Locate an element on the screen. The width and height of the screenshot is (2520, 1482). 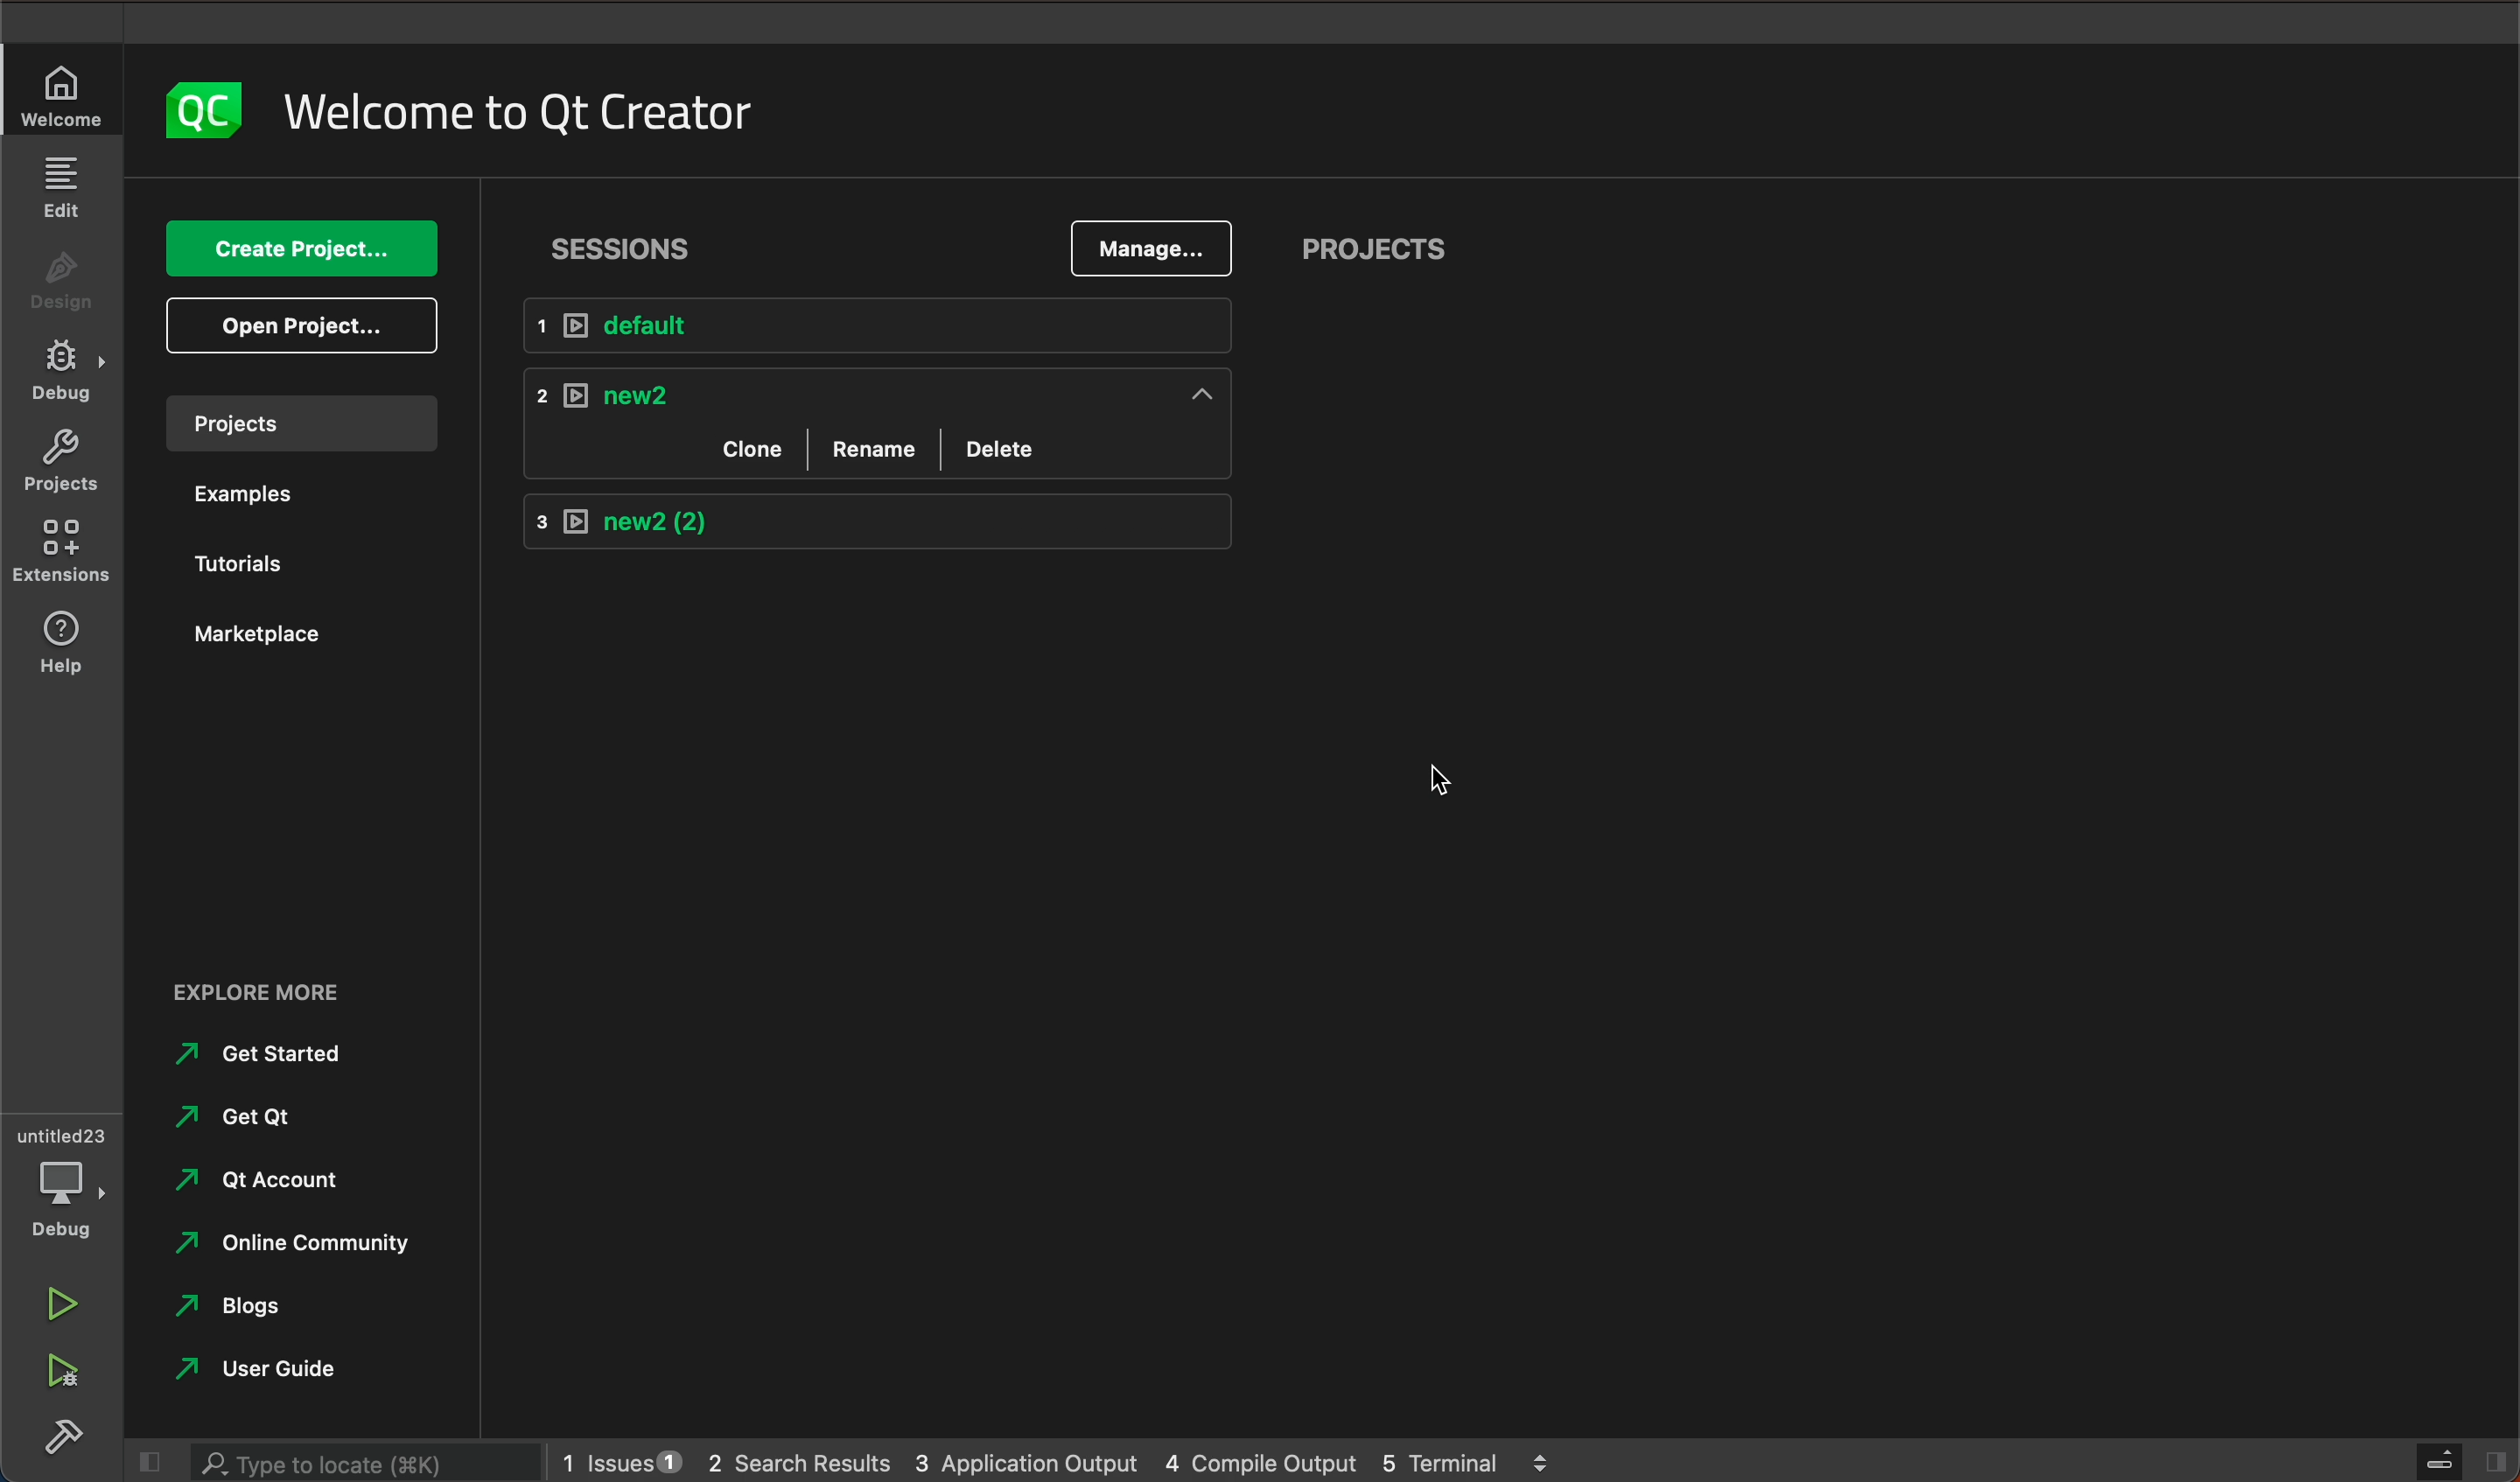
project is located at coordinates (297, 420).